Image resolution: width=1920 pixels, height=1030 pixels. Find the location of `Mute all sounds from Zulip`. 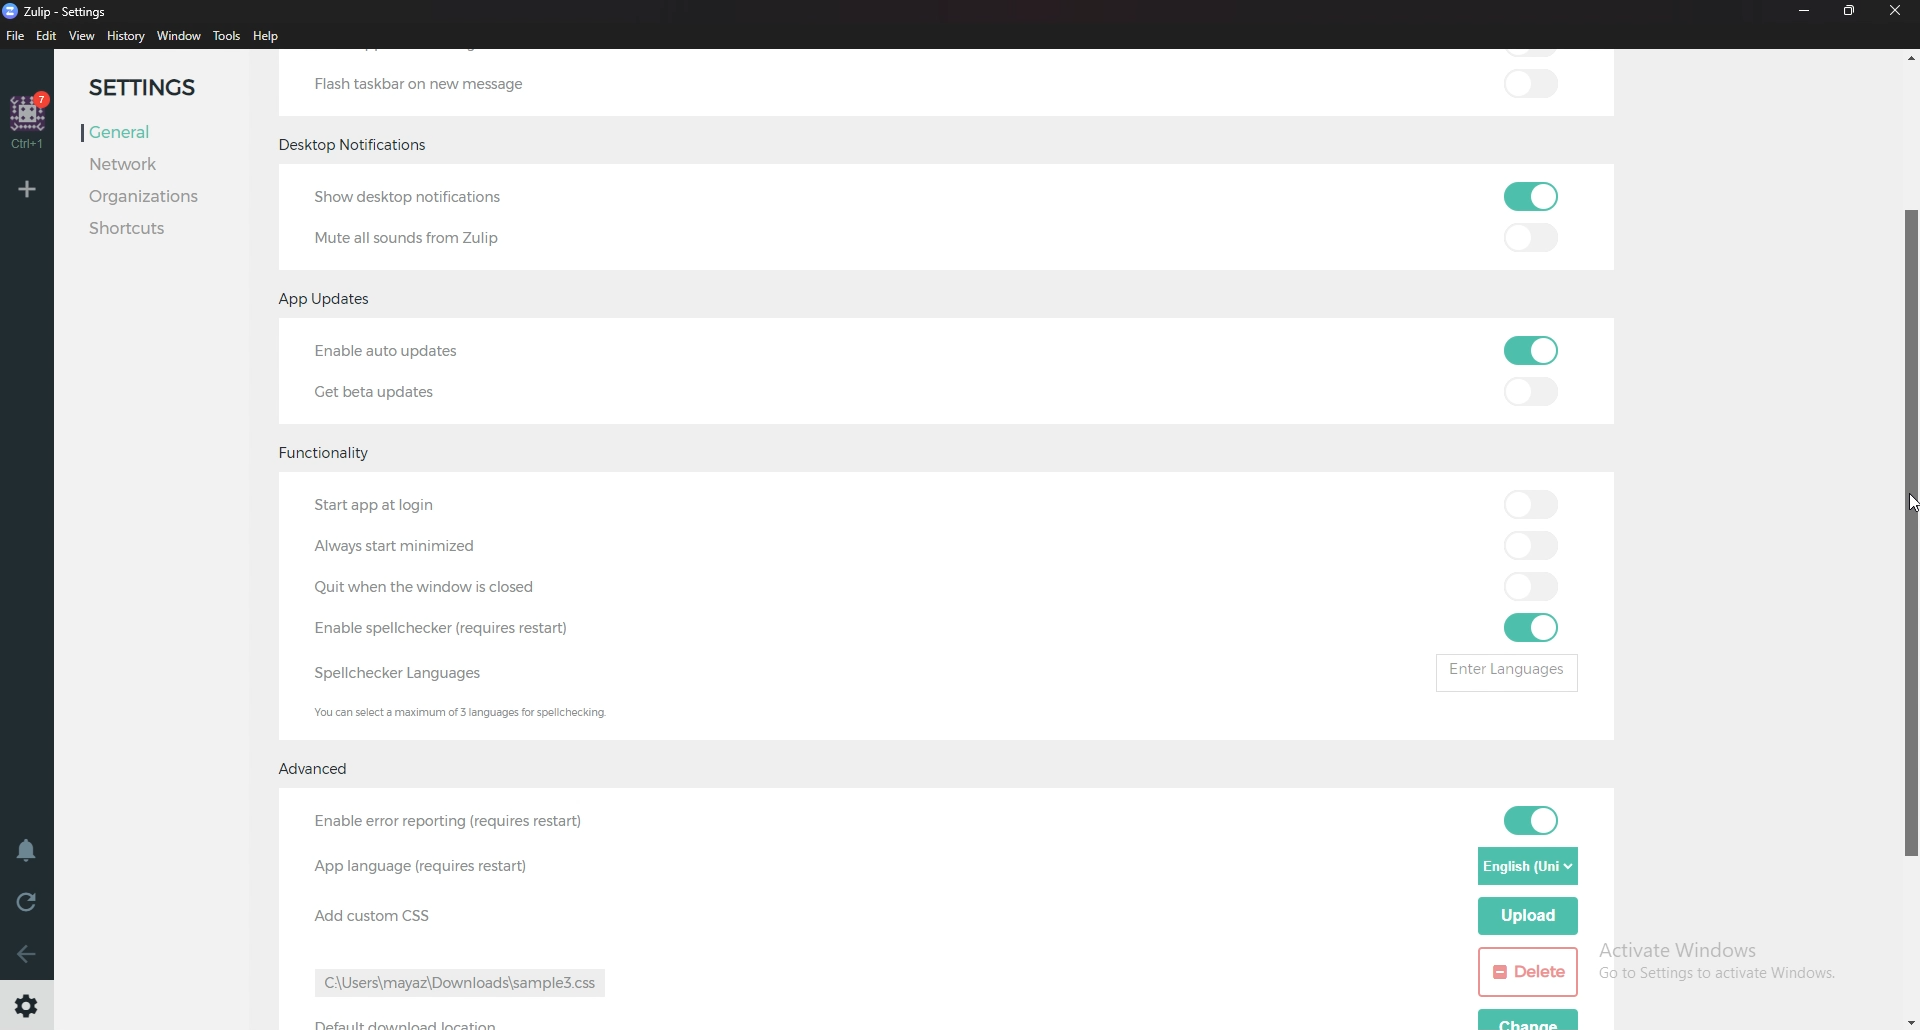

Mute all sounds from Zulip is located at coordinates (406, 238).